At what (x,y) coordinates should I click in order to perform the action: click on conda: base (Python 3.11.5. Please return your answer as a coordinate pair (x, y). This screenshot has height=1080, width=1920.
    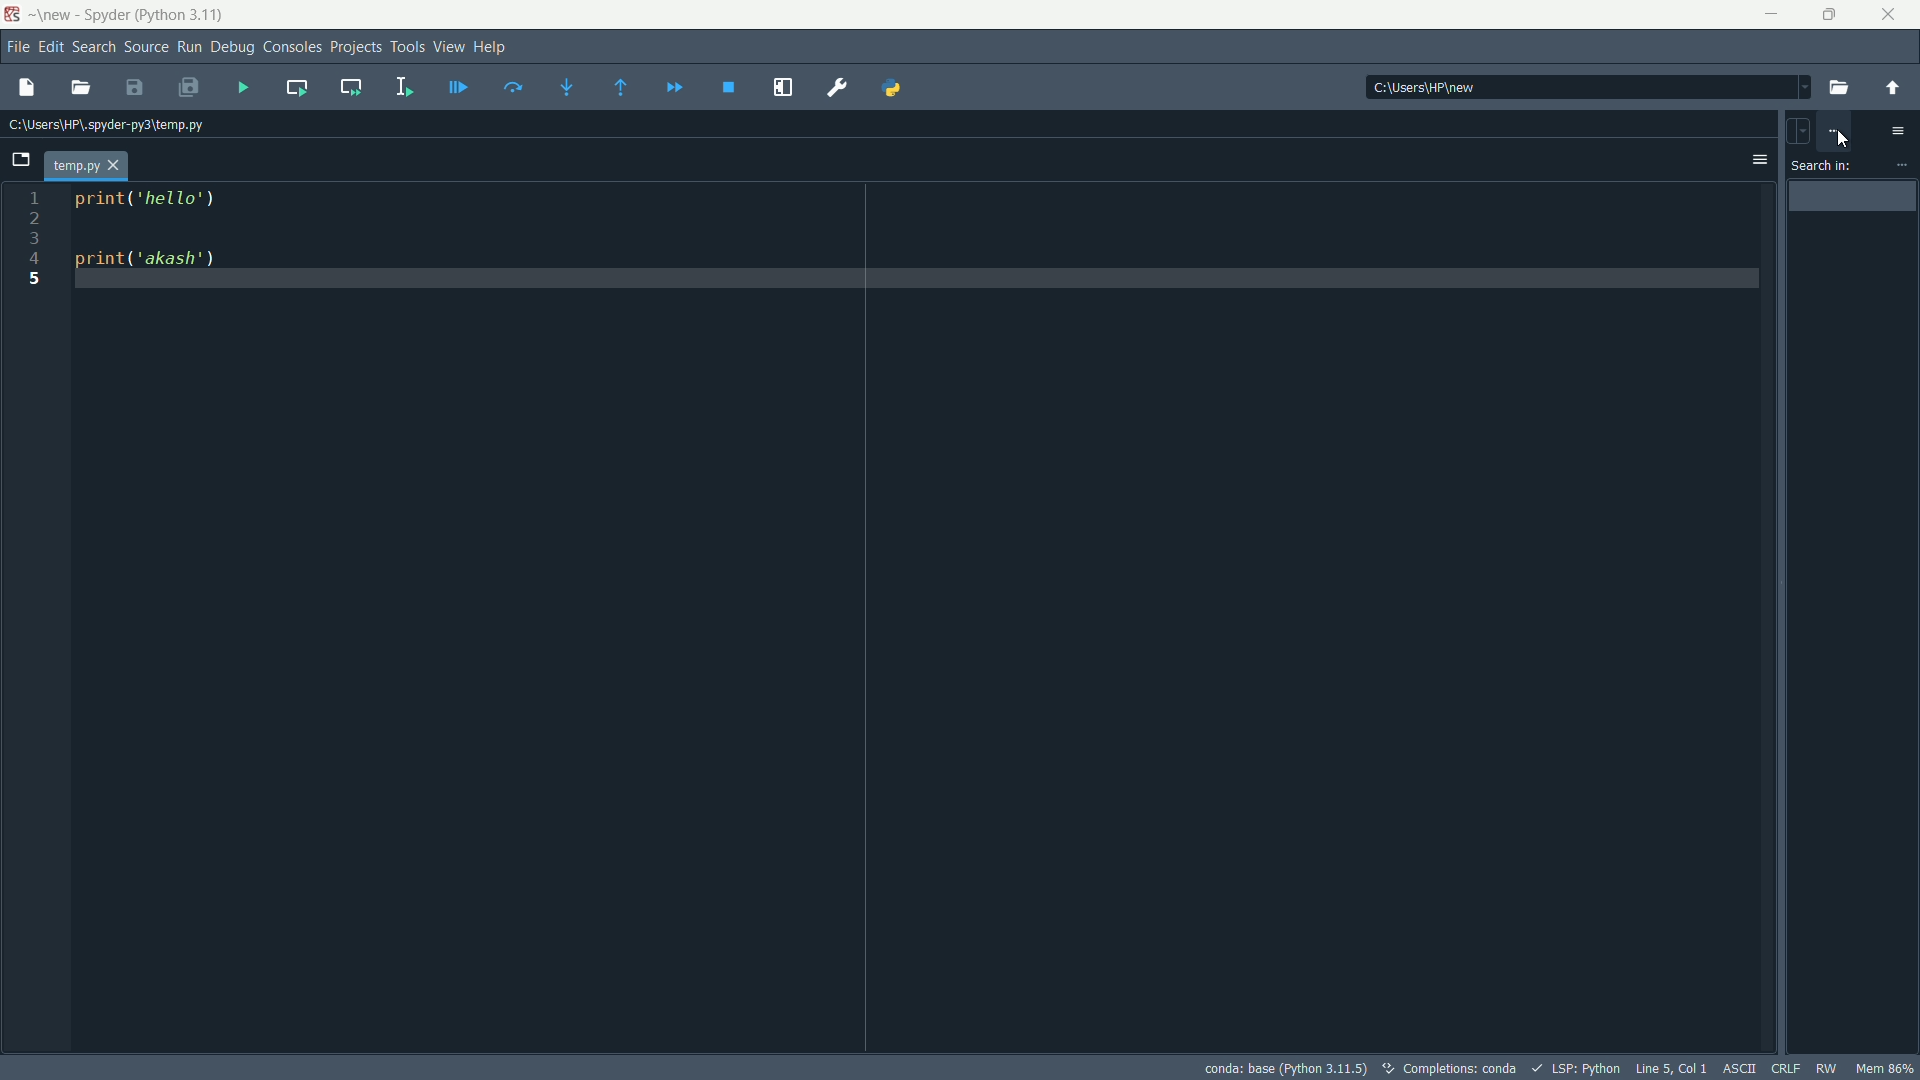
    Looking at the image, I should click on (1286, 1068).